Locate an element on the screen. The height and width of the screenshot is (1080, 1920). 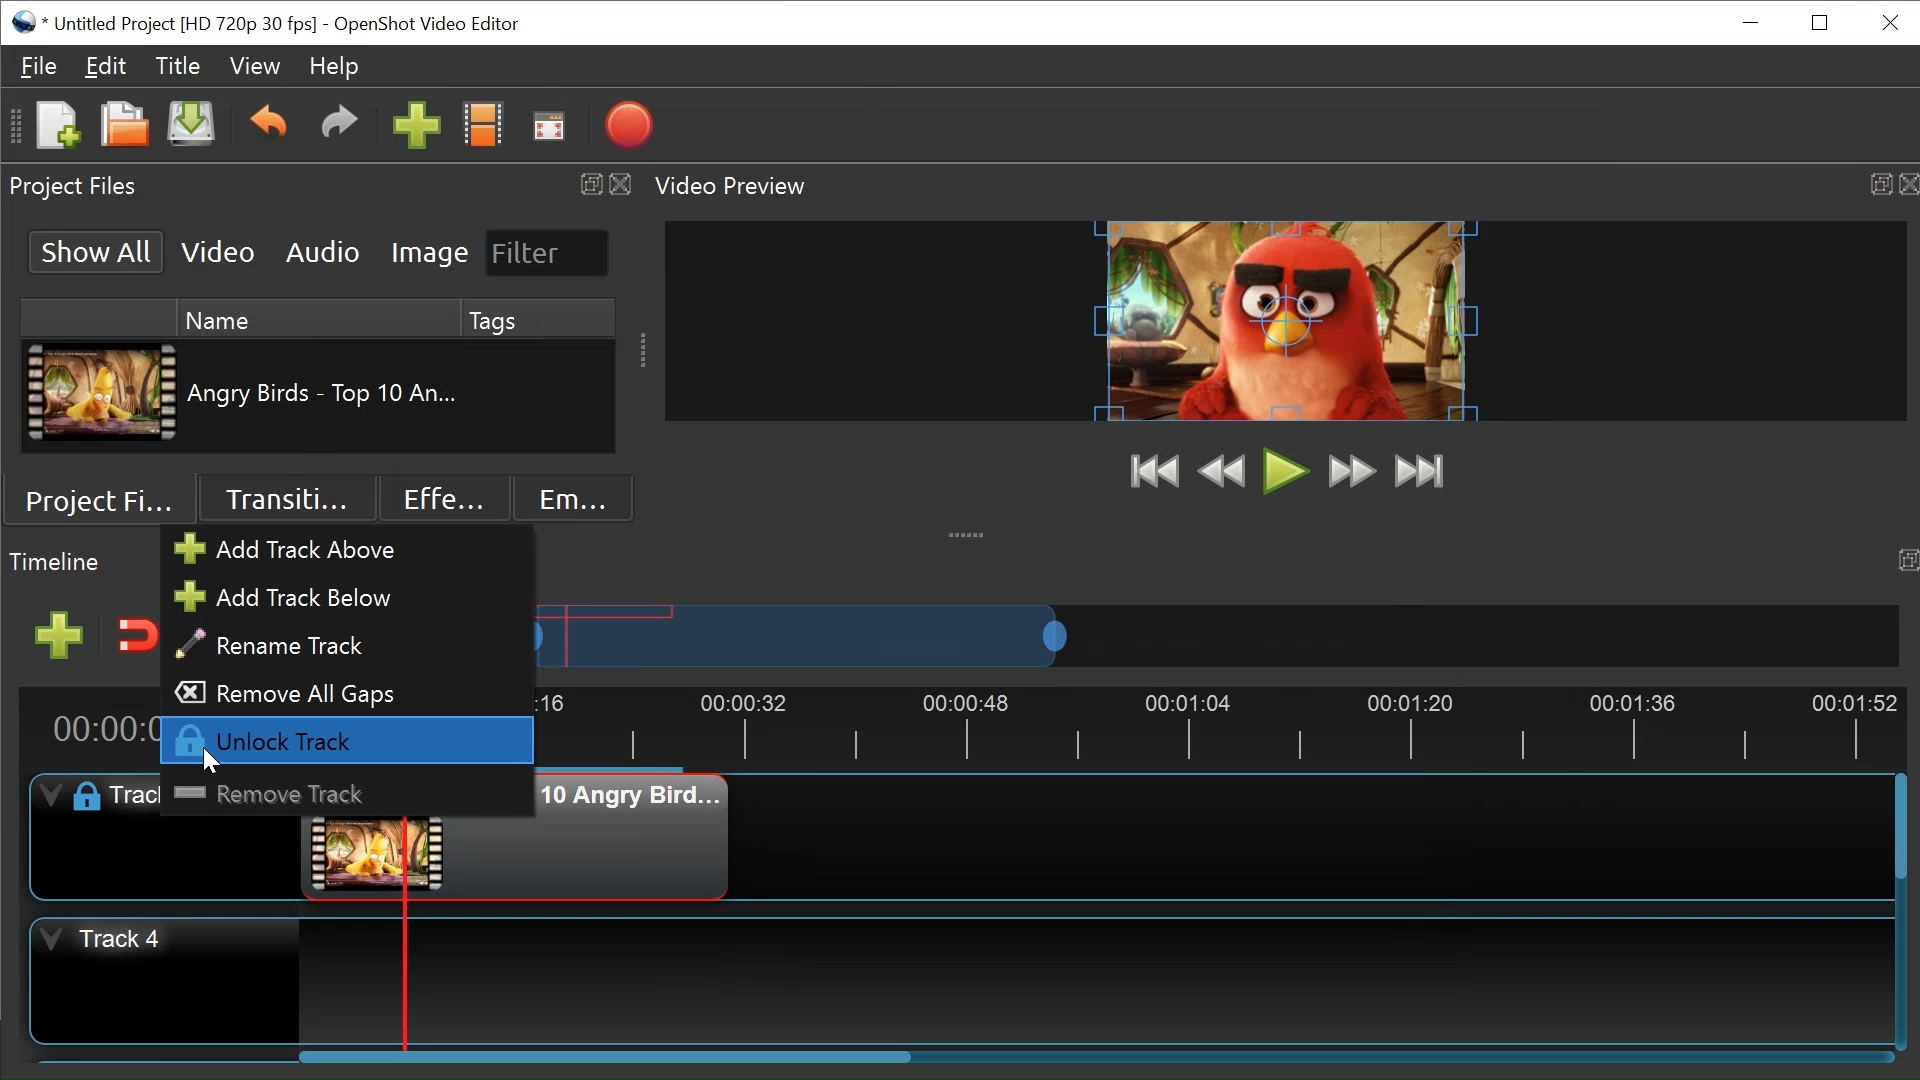
Window Preview is located at coordinates (1287, 322).